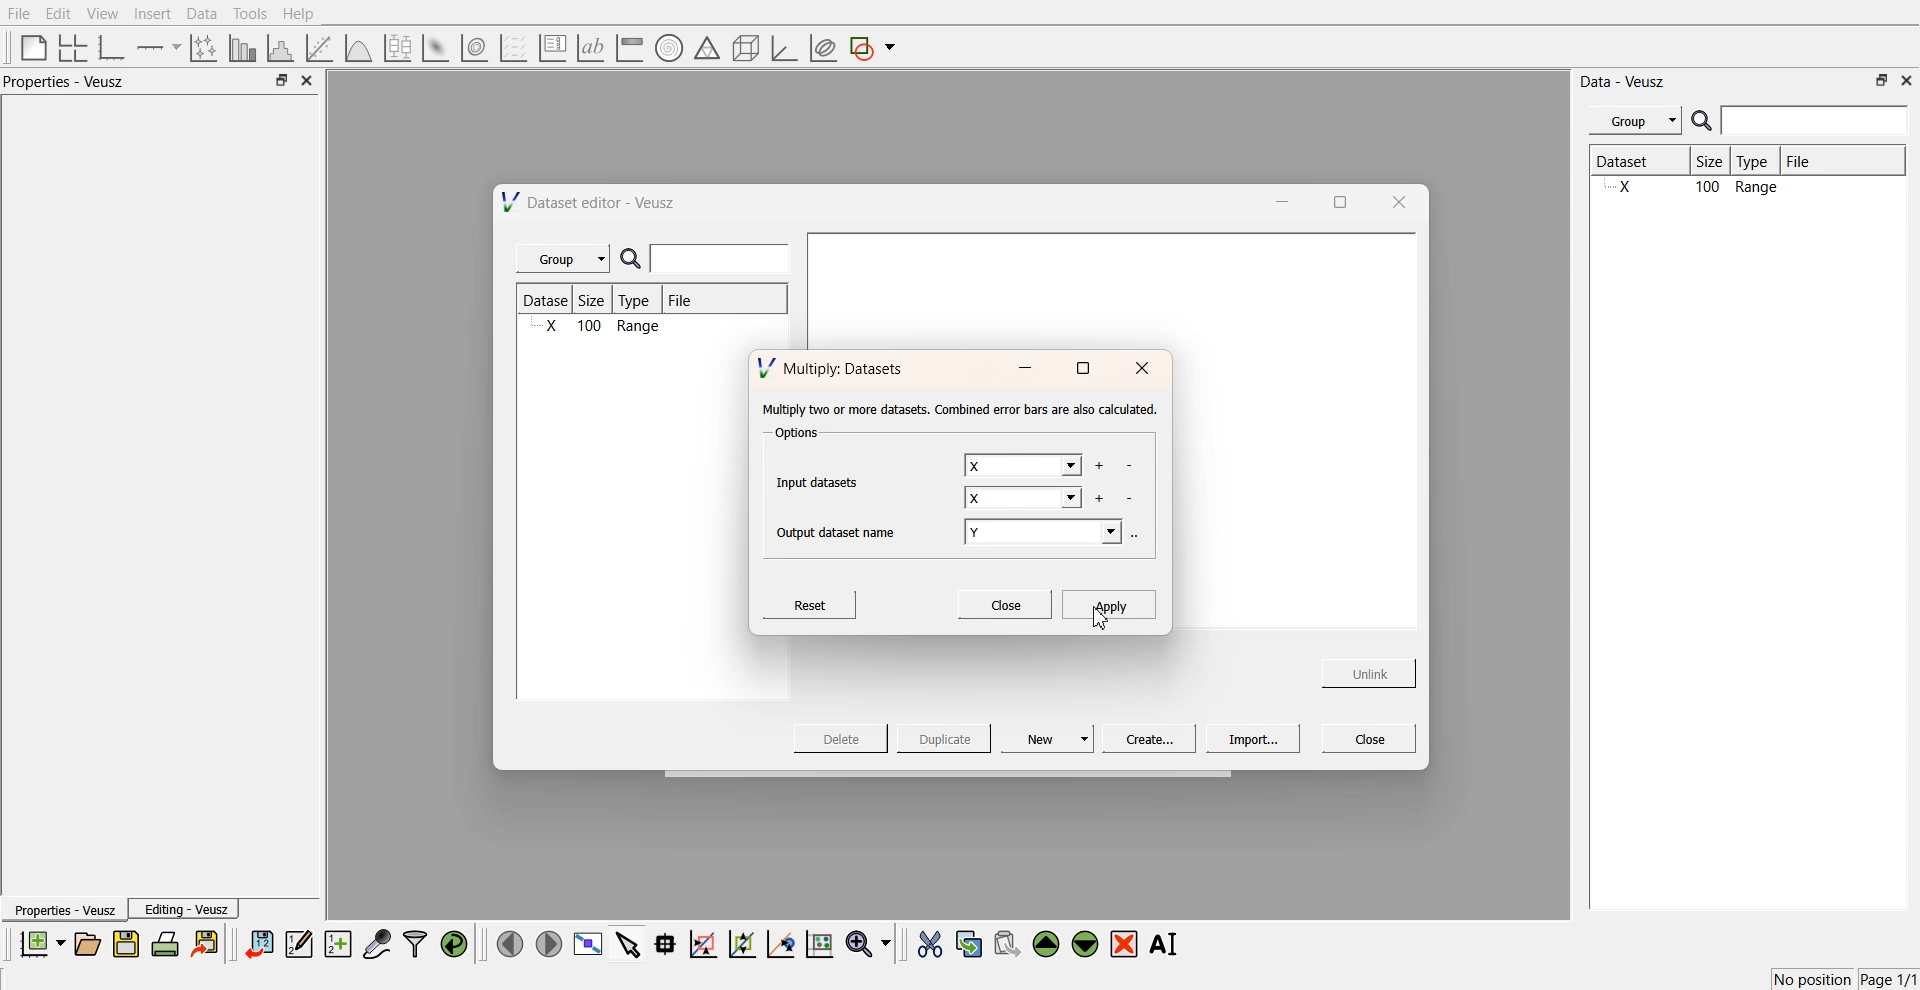 The image size is (1920, 990). What do you see at coordinates (822, 49) in the screenshot?
I see `plot covariance ellipses` at bounding box center [822, 49].